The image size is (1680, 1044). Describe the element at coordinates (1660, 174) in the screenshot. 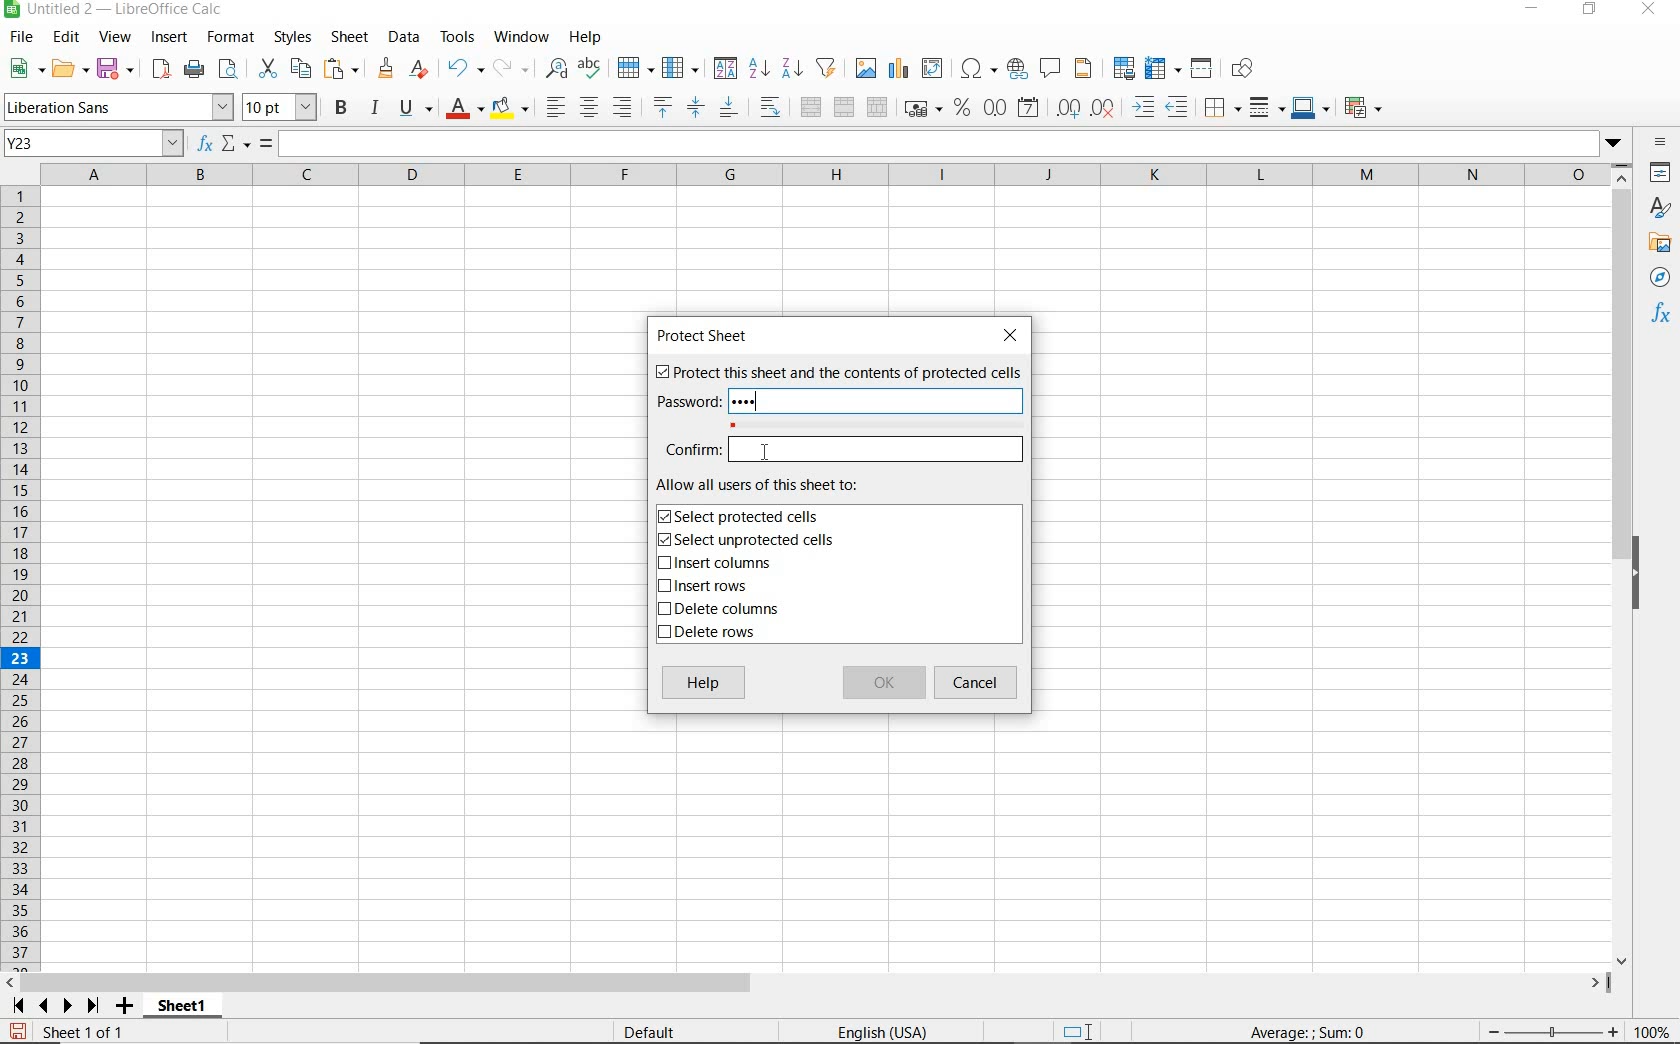

I see `PROPERTIES` at that location.